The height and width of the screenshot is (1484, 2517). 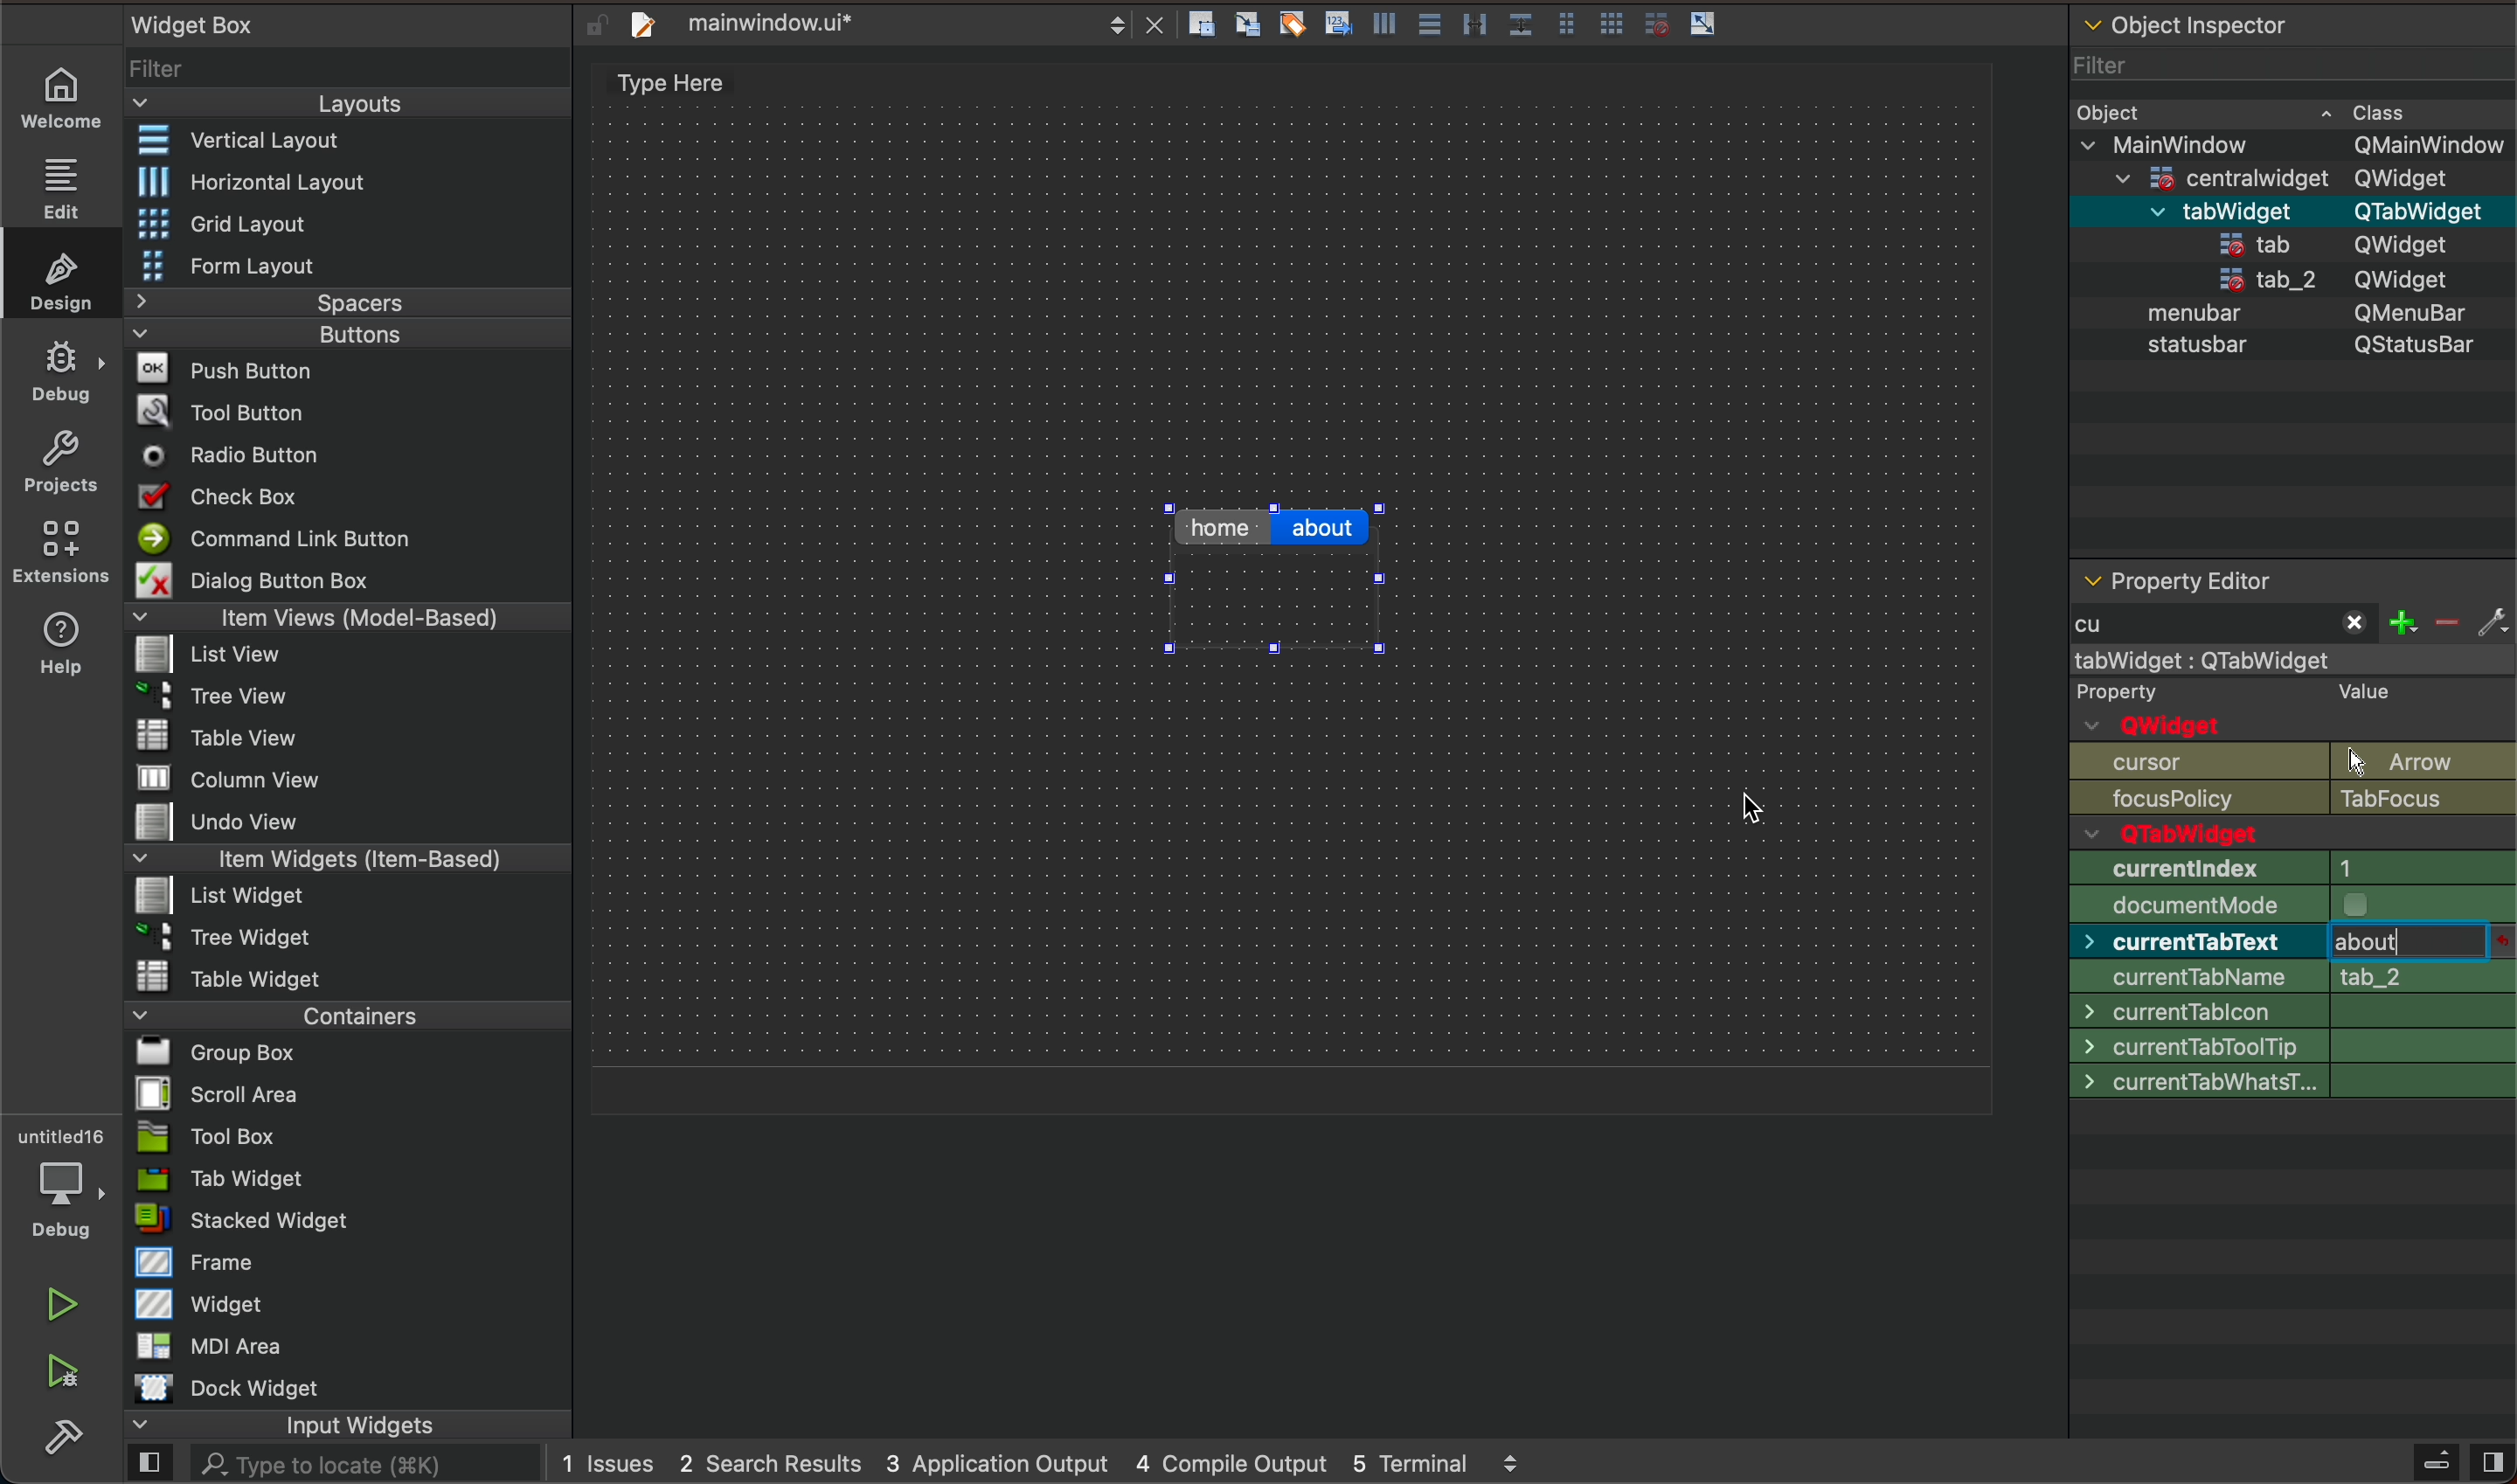 What do you see at coordinates (2288, 831) in the screenshot?
I see `enabled` at bounding box center [2288, 831].